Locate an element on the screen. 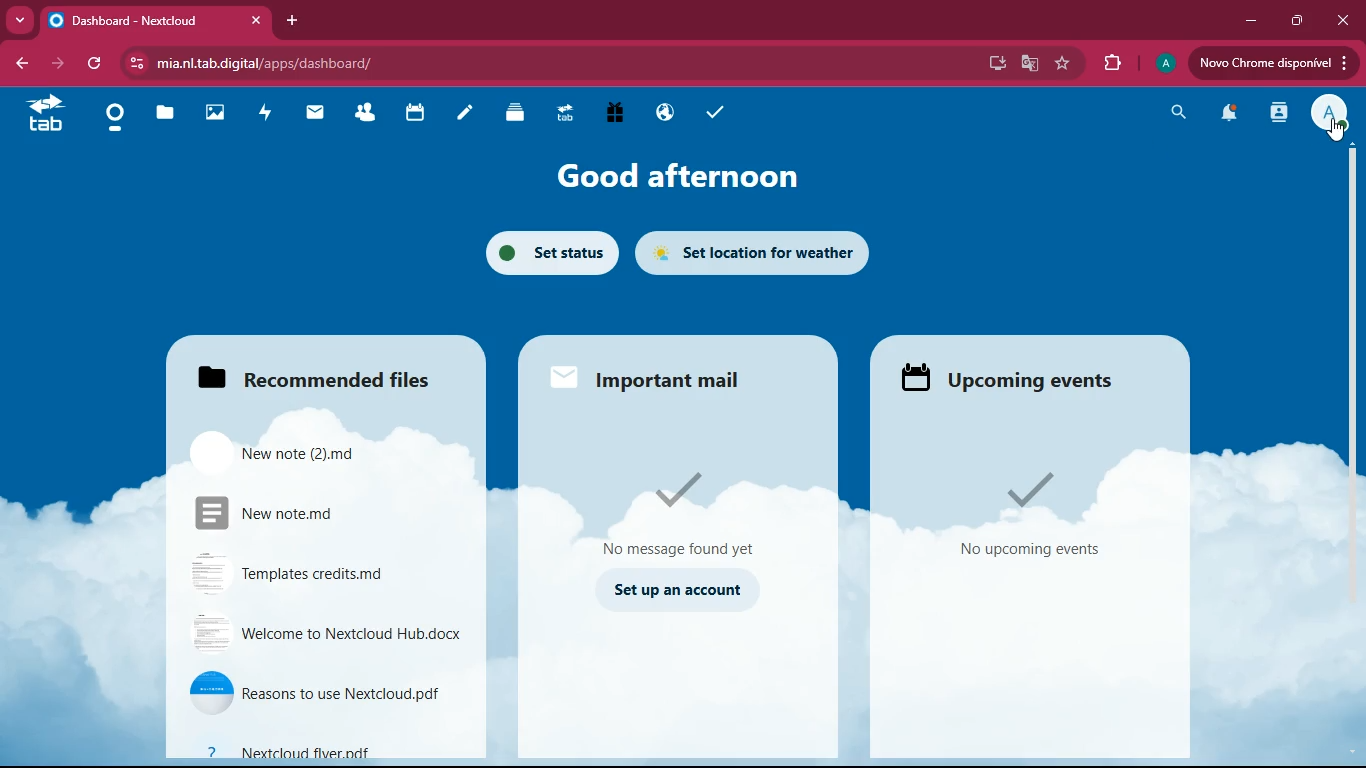 Image resolution: width=1366 pixels, height=768 pixels. tab is located at coordinates (568, 117).